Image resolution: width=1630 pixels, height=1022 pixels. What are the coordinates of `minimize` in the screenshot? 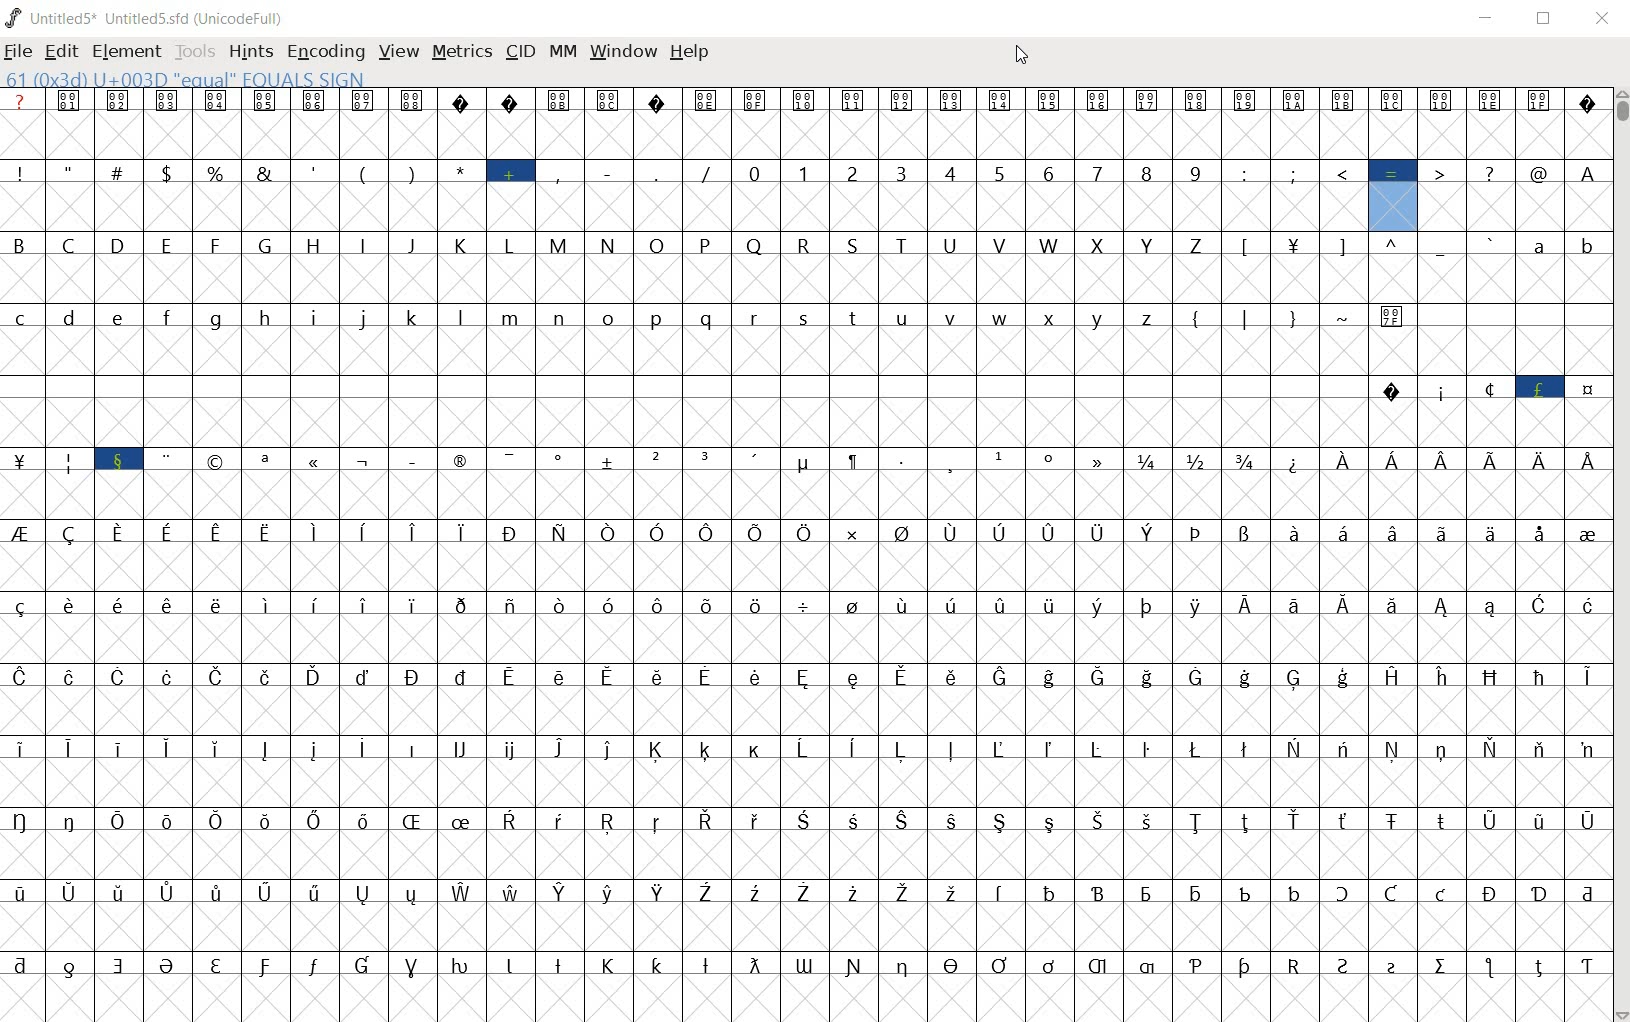 It's located at (1490, 19).